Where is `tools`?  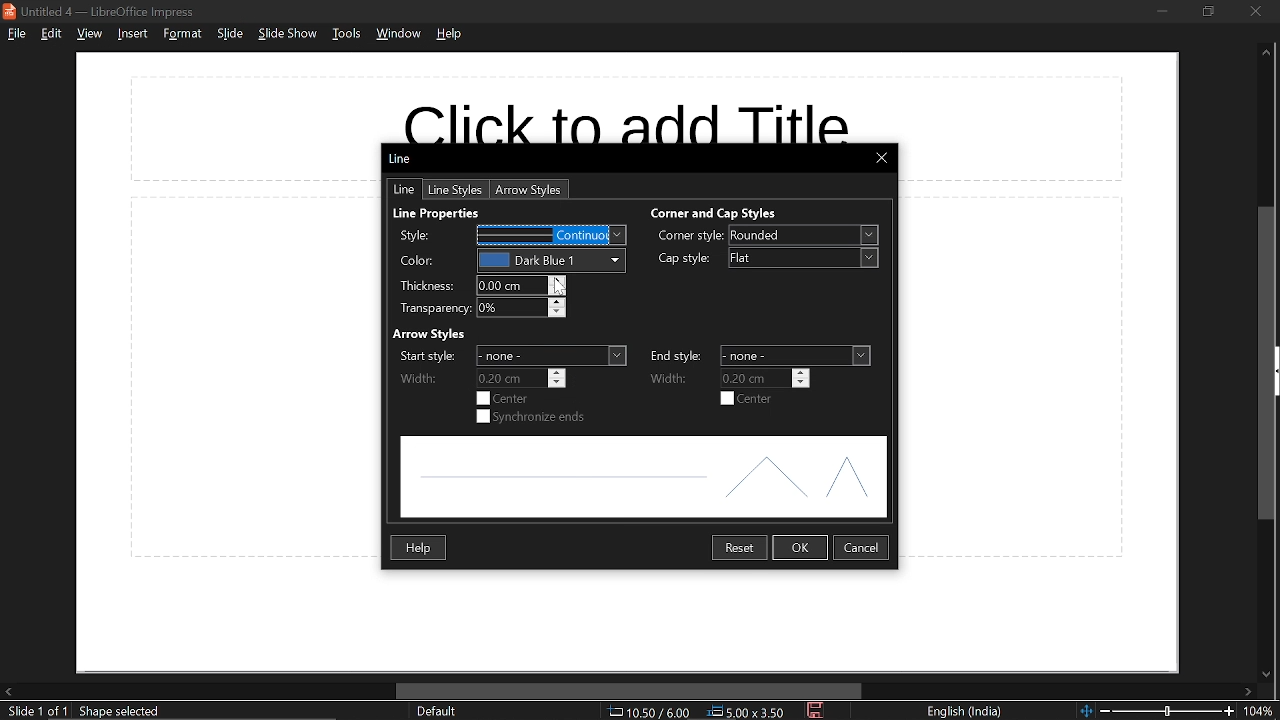 tools is located at coordinates (348, 35).